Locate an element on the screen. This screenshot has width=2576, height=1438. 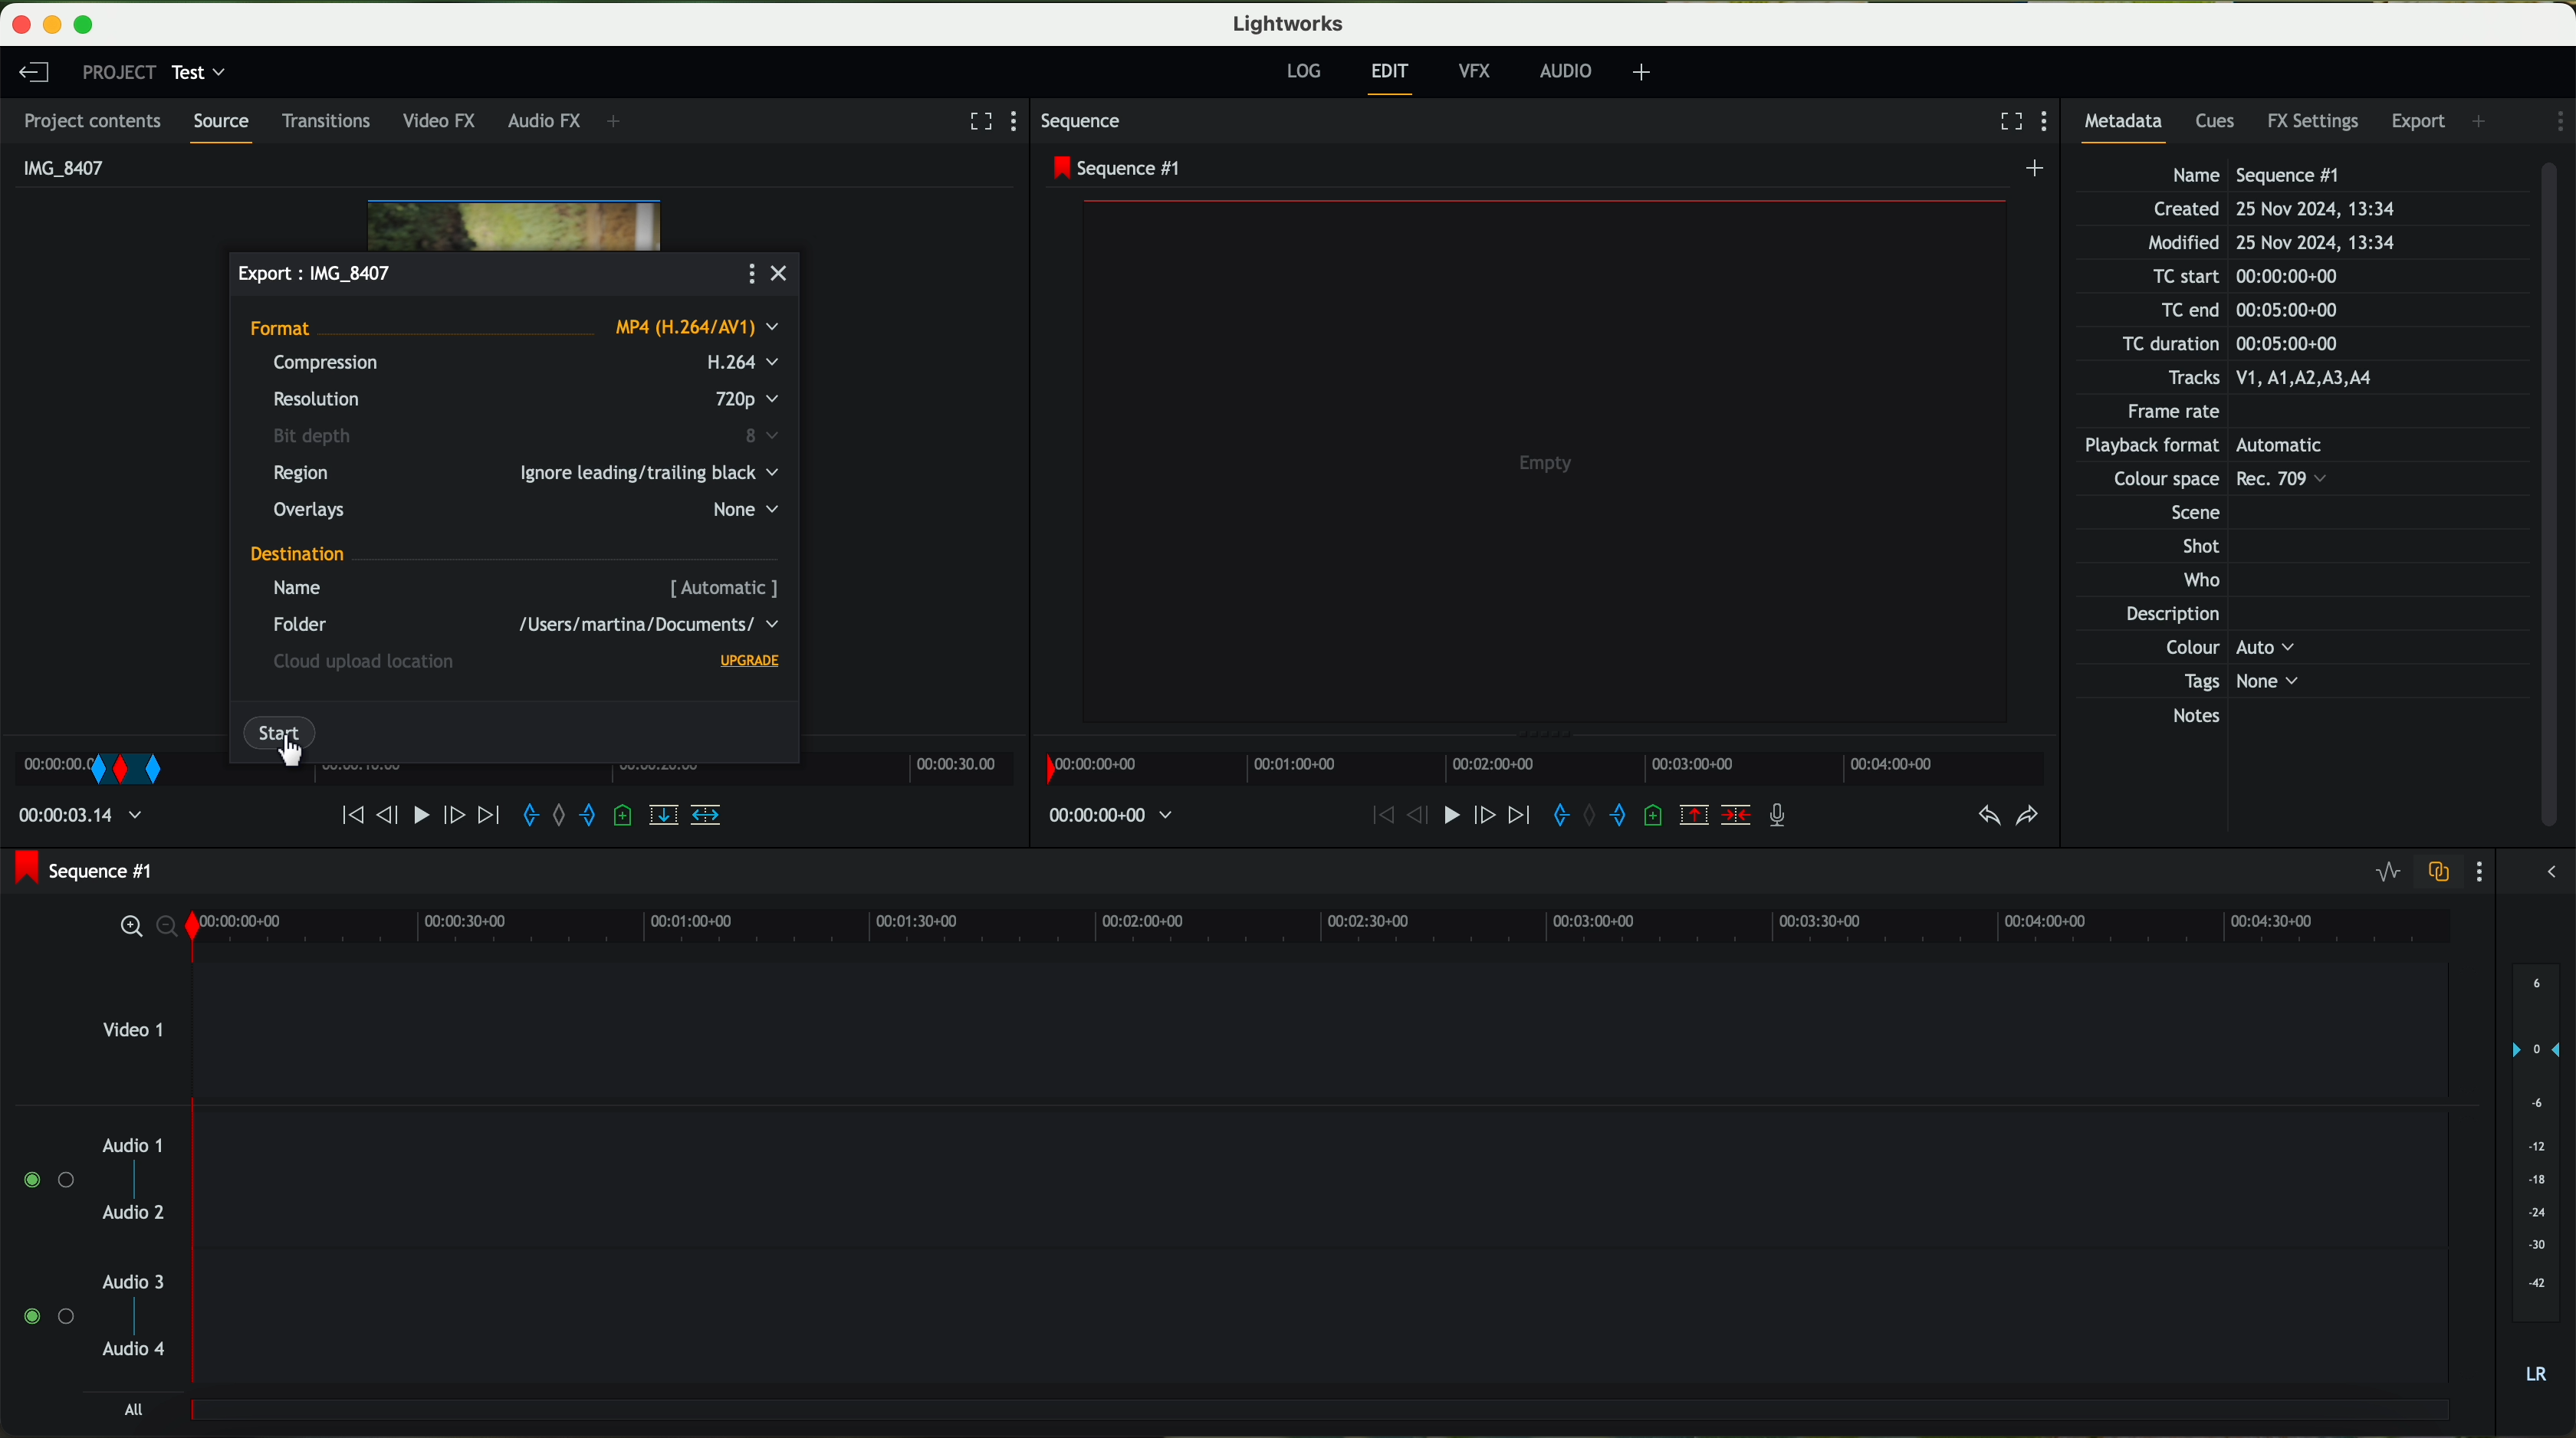
redo is located at coordinates (2027, 818).